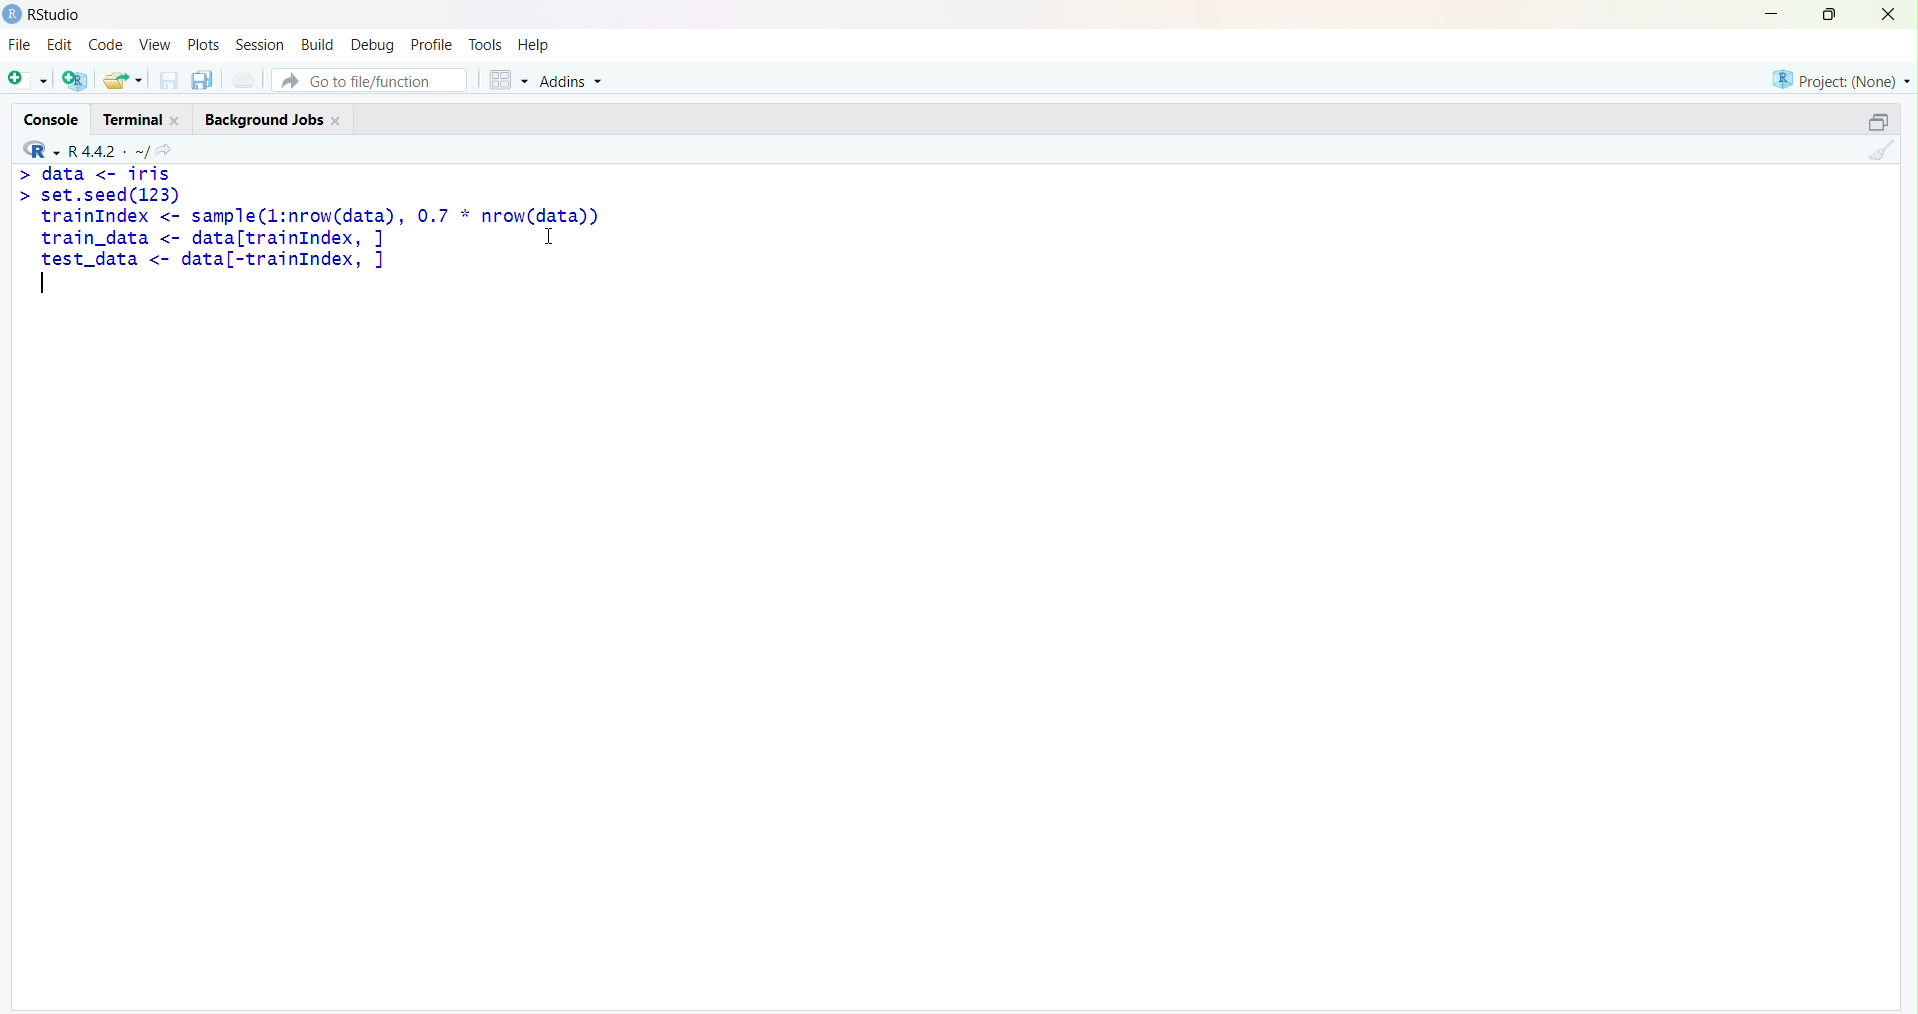 This screenshot has height=1014, width=1918. I want to click on Clear console (Ctrl + L), so click(1879, 152).